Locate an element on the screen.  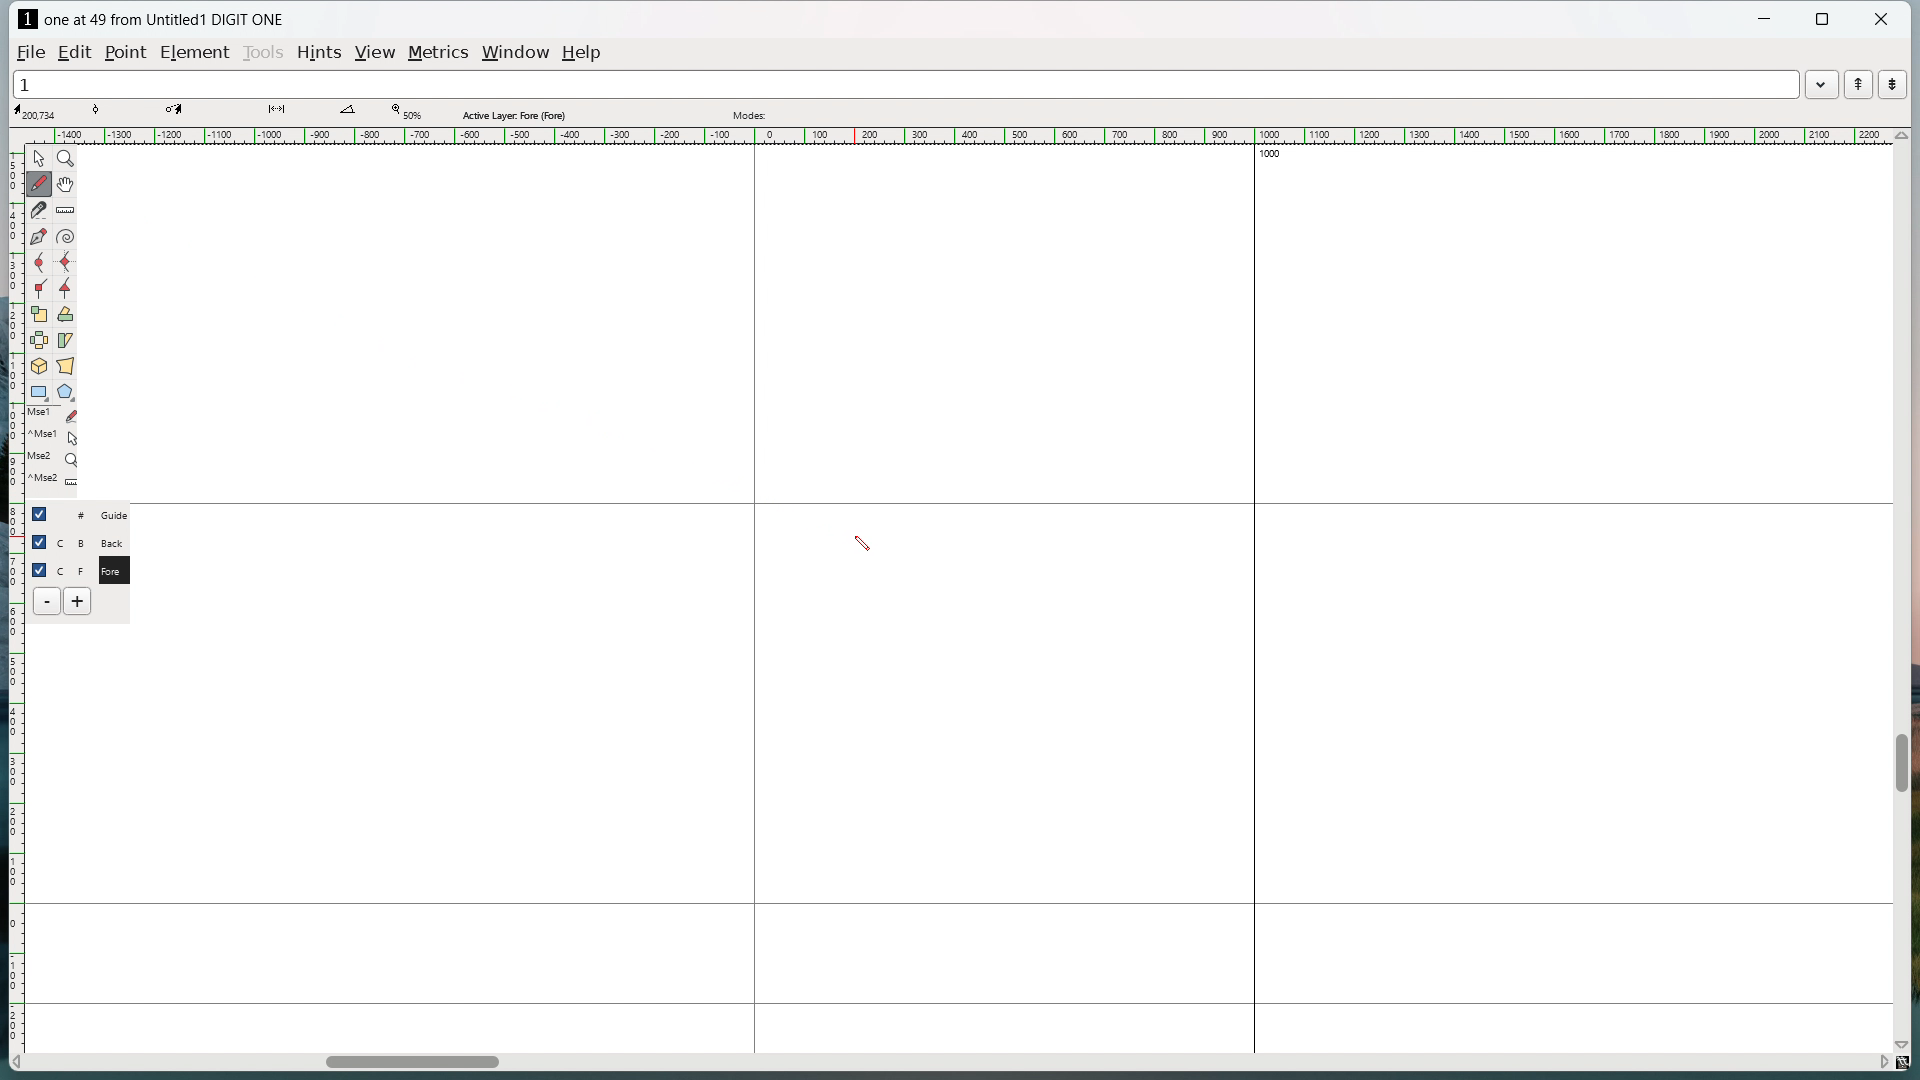
scroll up is located at coordinates (1900, 136).